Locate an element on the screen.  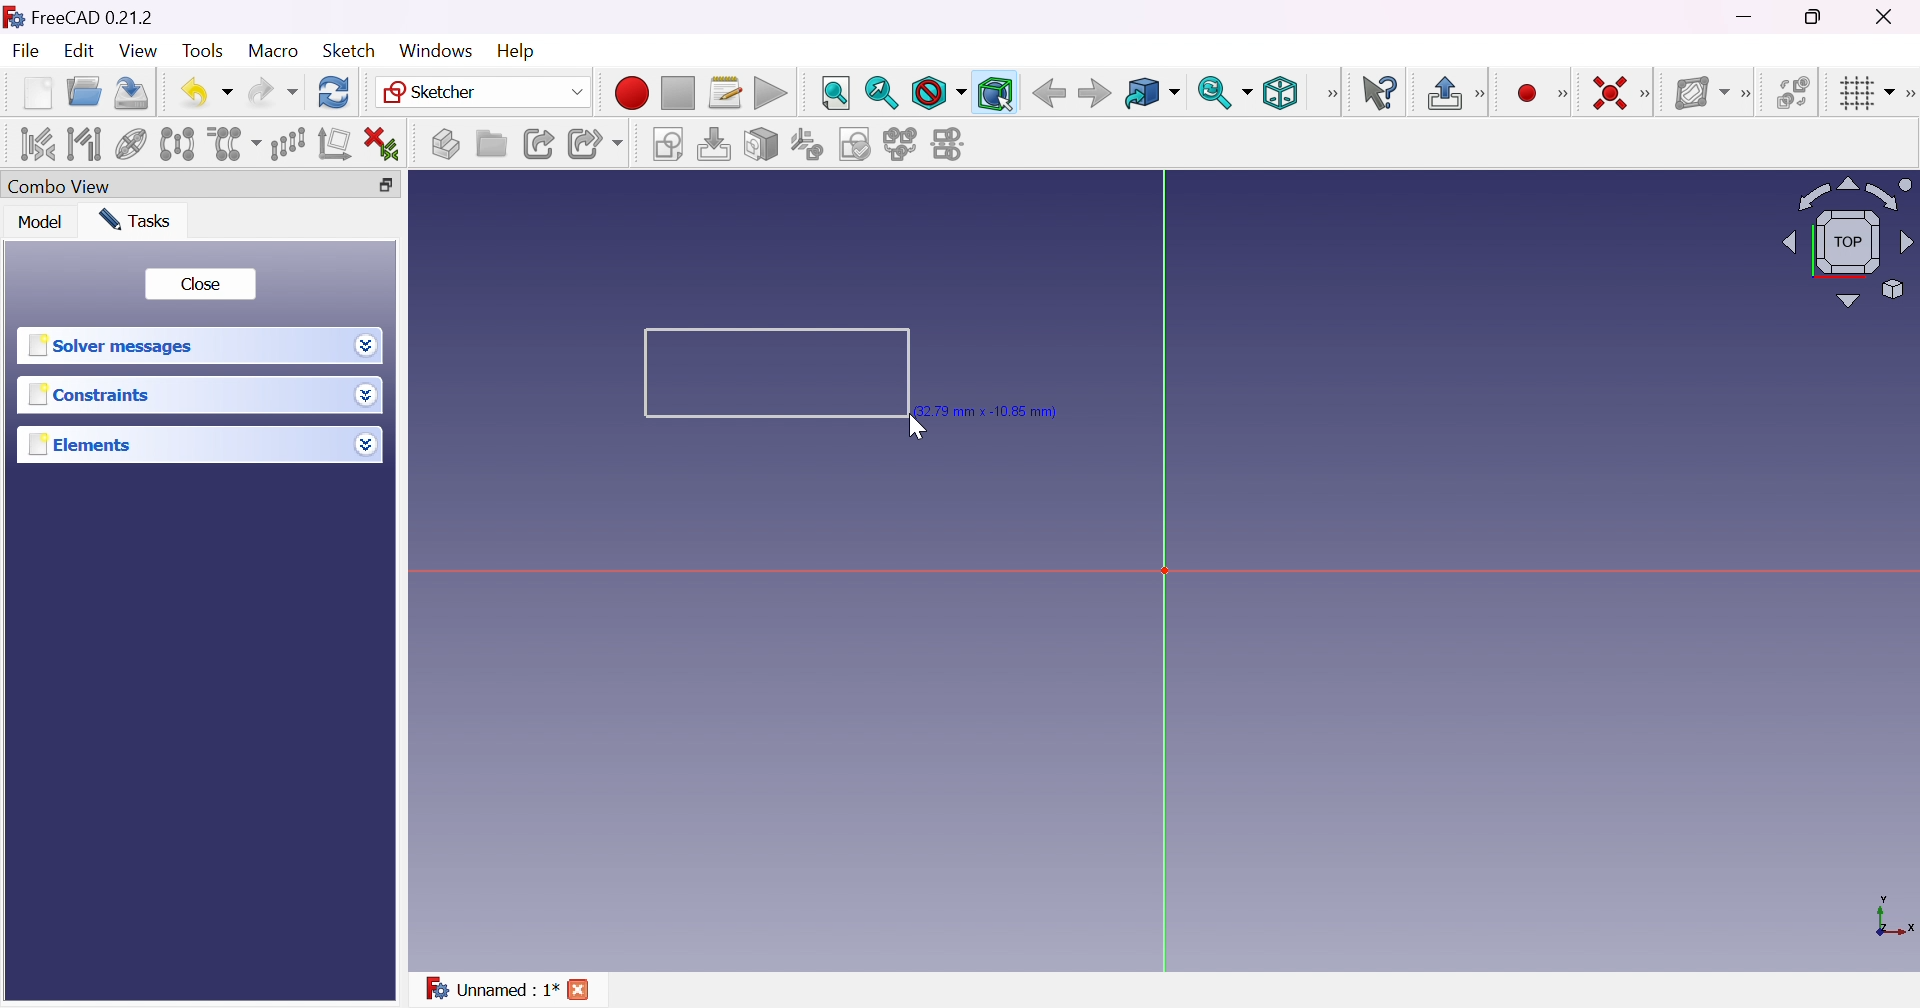
Help is located at coordinates (518, 52).